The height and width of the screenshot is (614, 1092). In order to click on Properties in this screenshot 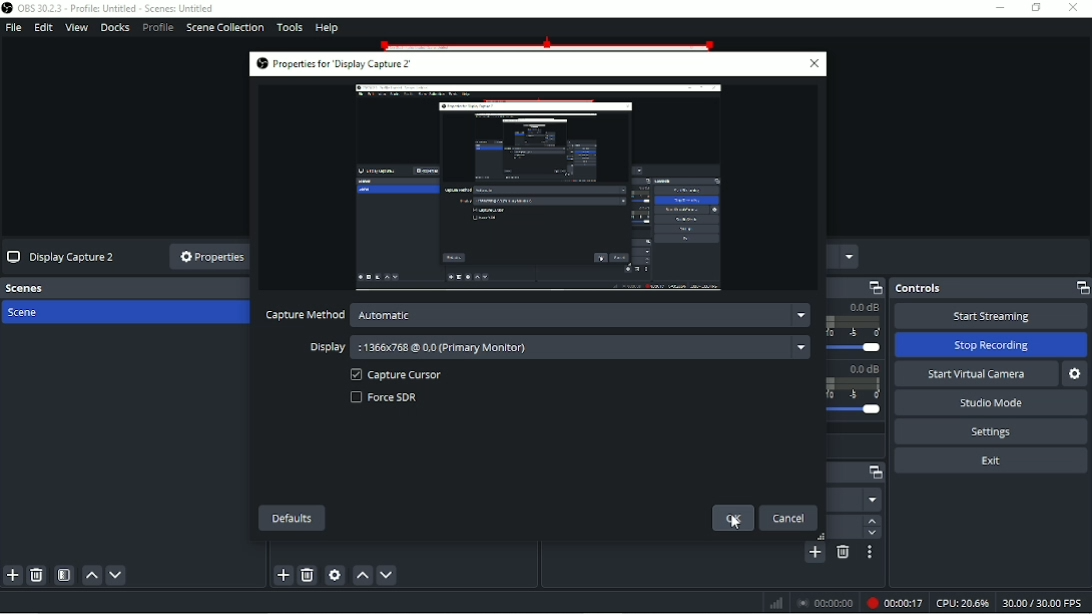, I will do `click(211, 258)`.